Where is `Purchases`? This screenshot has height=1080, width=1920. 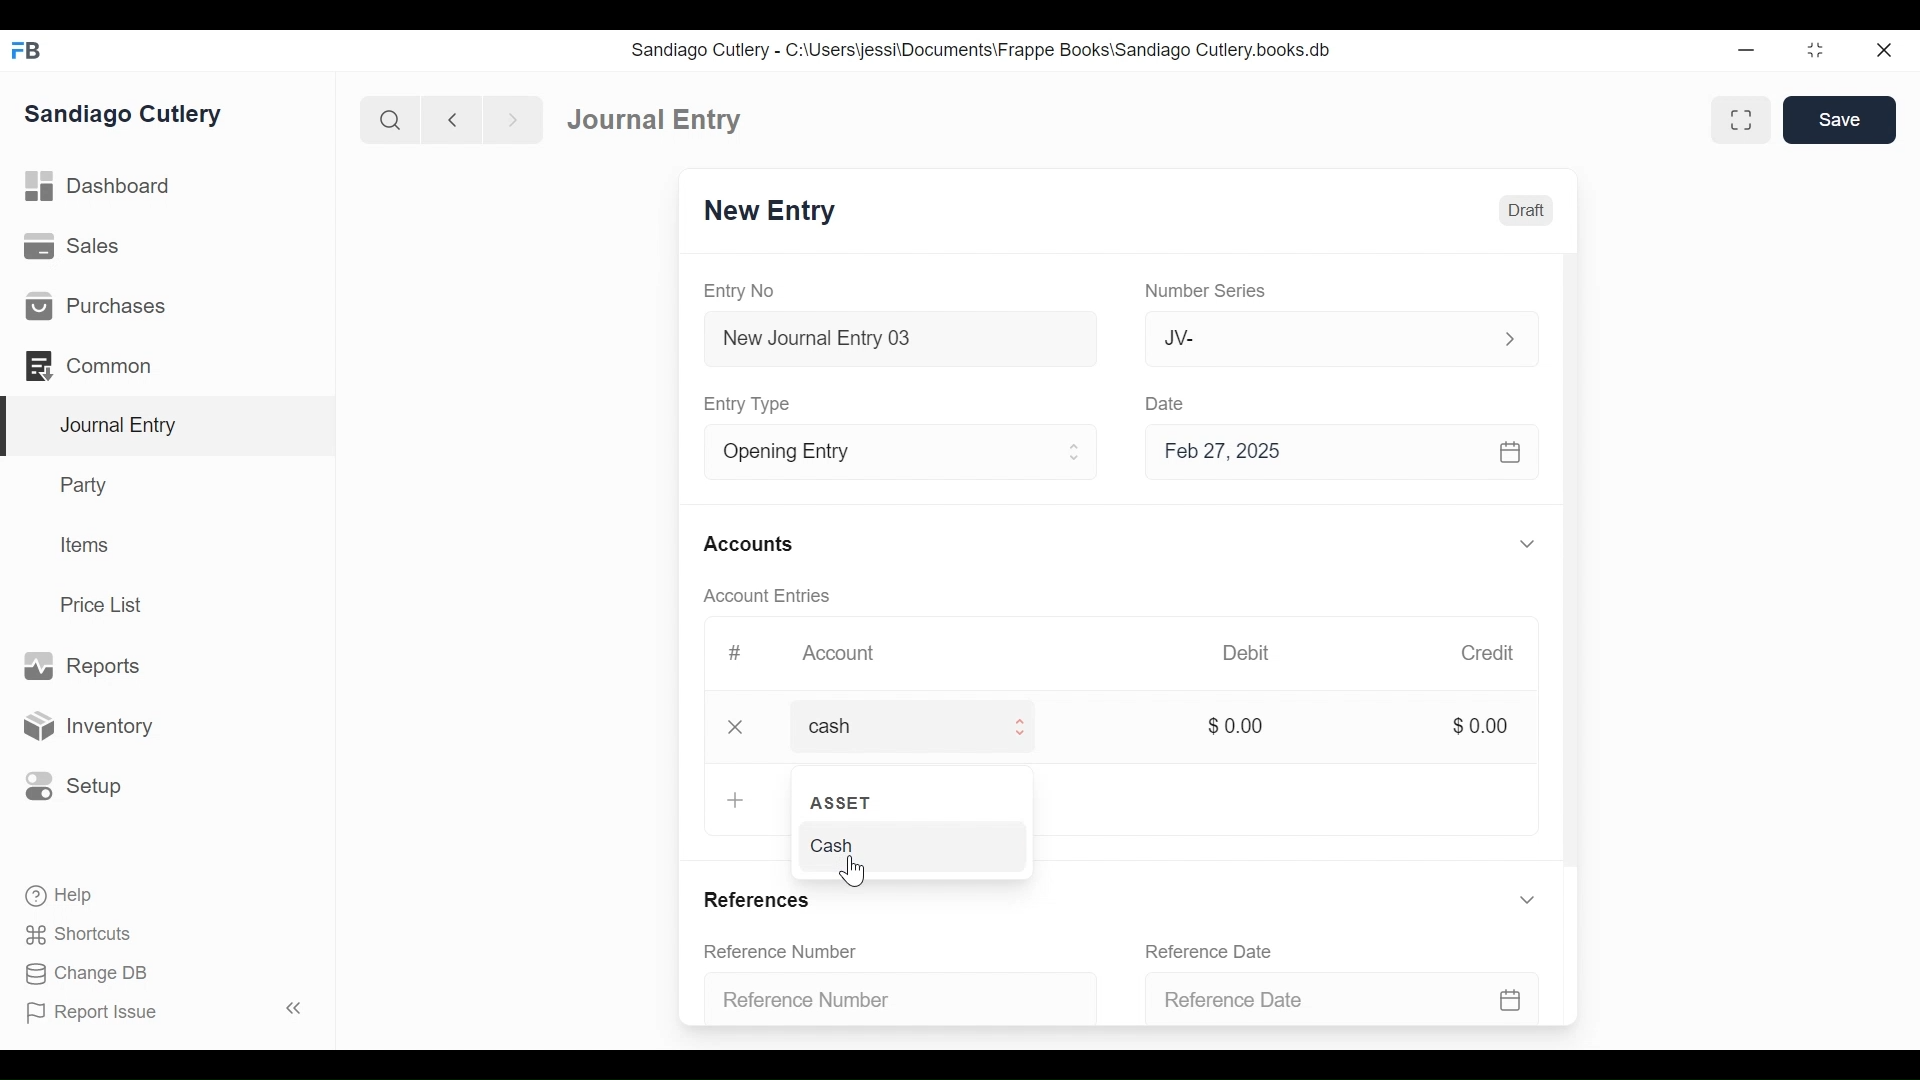 Purchases is located at coordinates (99, 306).